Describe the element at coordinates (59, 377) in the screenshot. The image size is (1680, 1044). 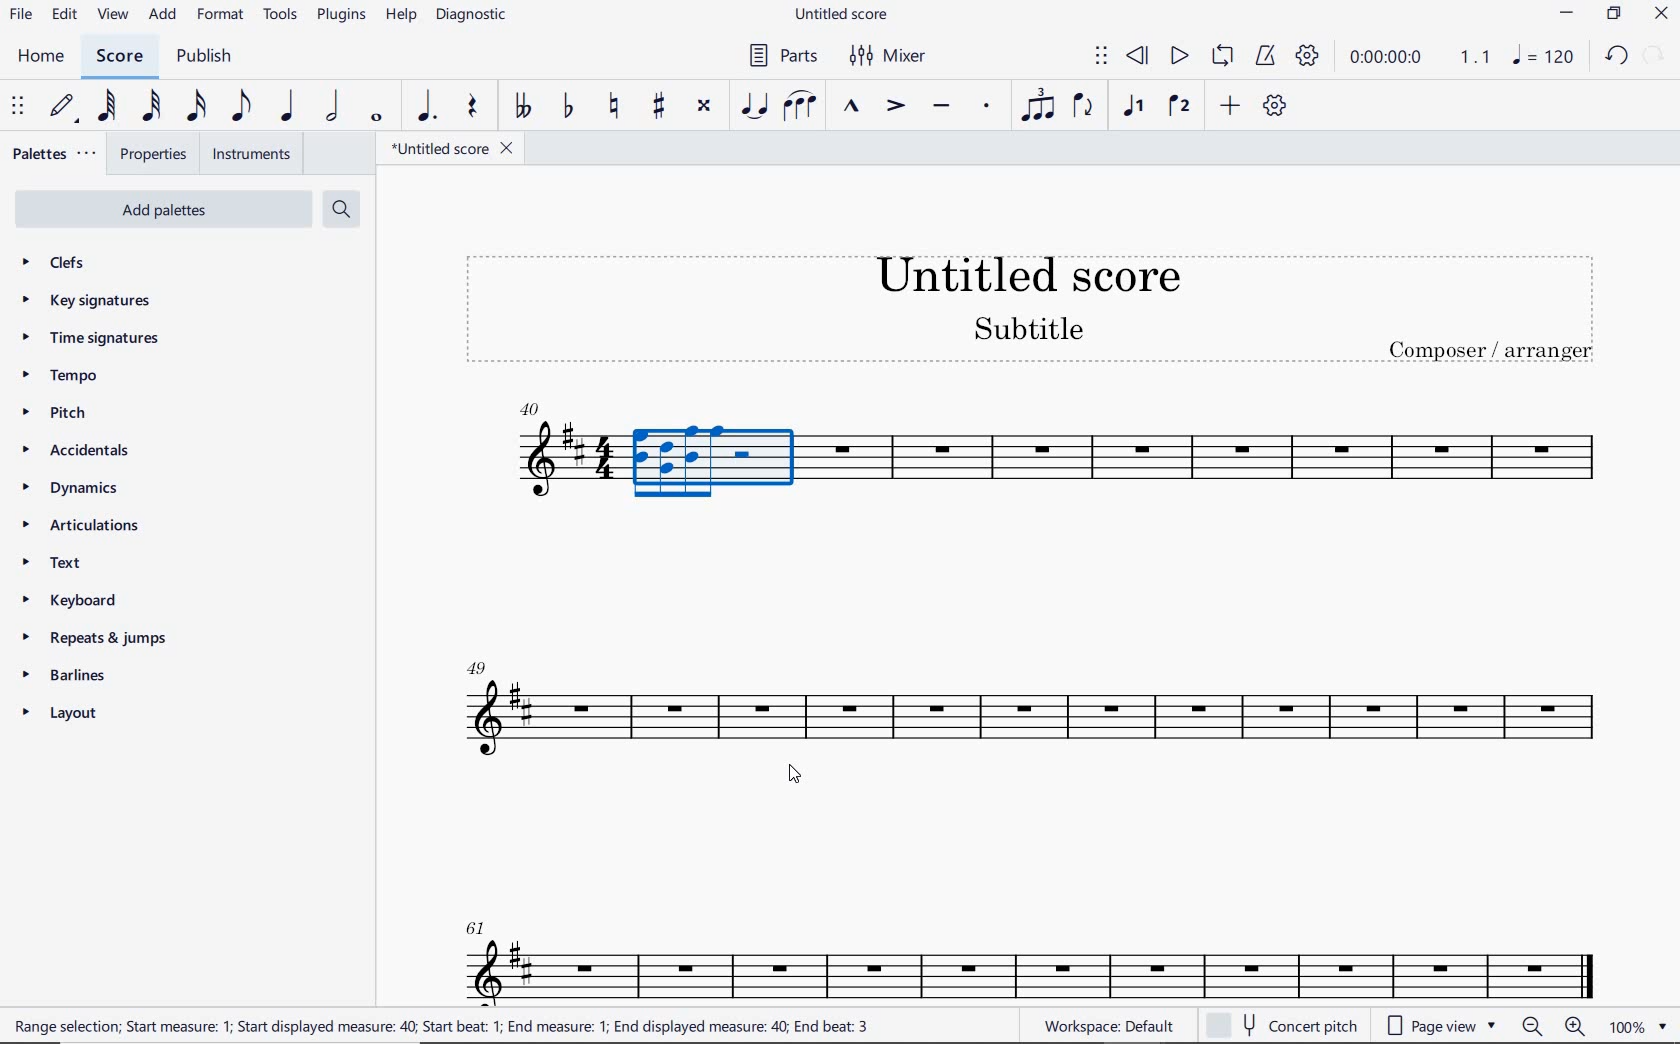
I see `TEMPO` at that location.